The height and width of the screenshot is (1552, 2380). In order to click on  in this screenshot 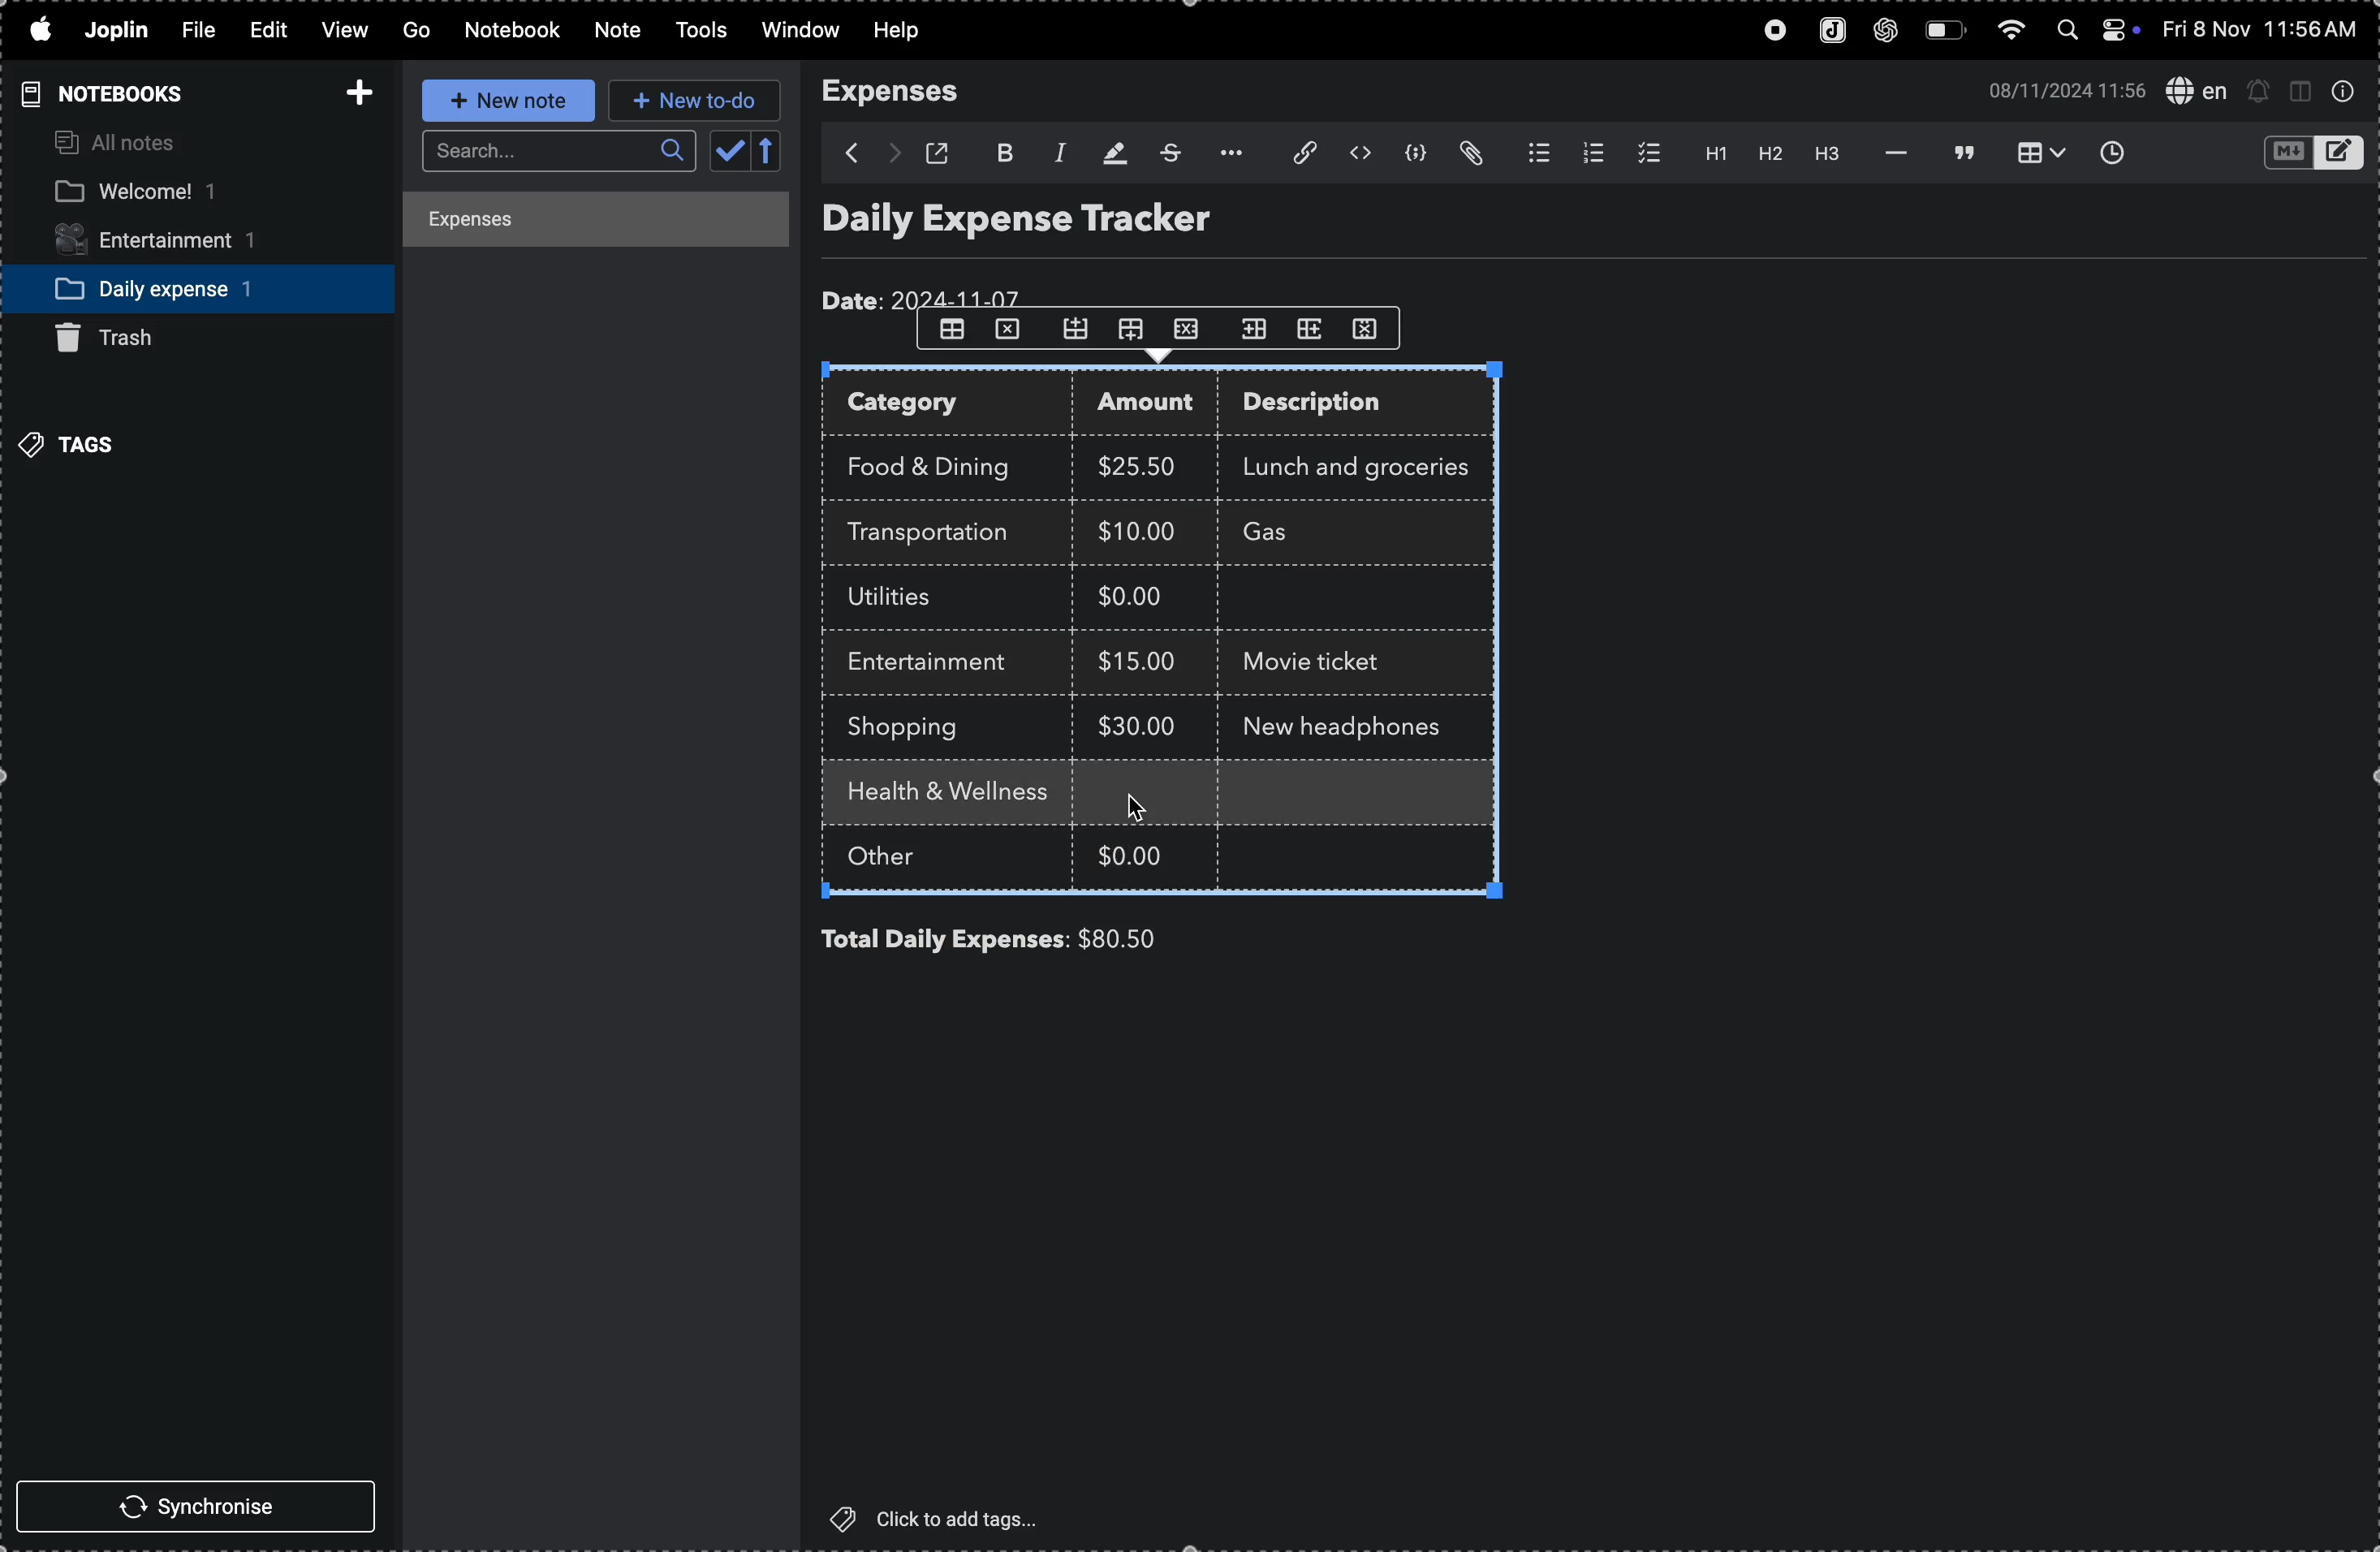, I will do `click(1077, 327)`.